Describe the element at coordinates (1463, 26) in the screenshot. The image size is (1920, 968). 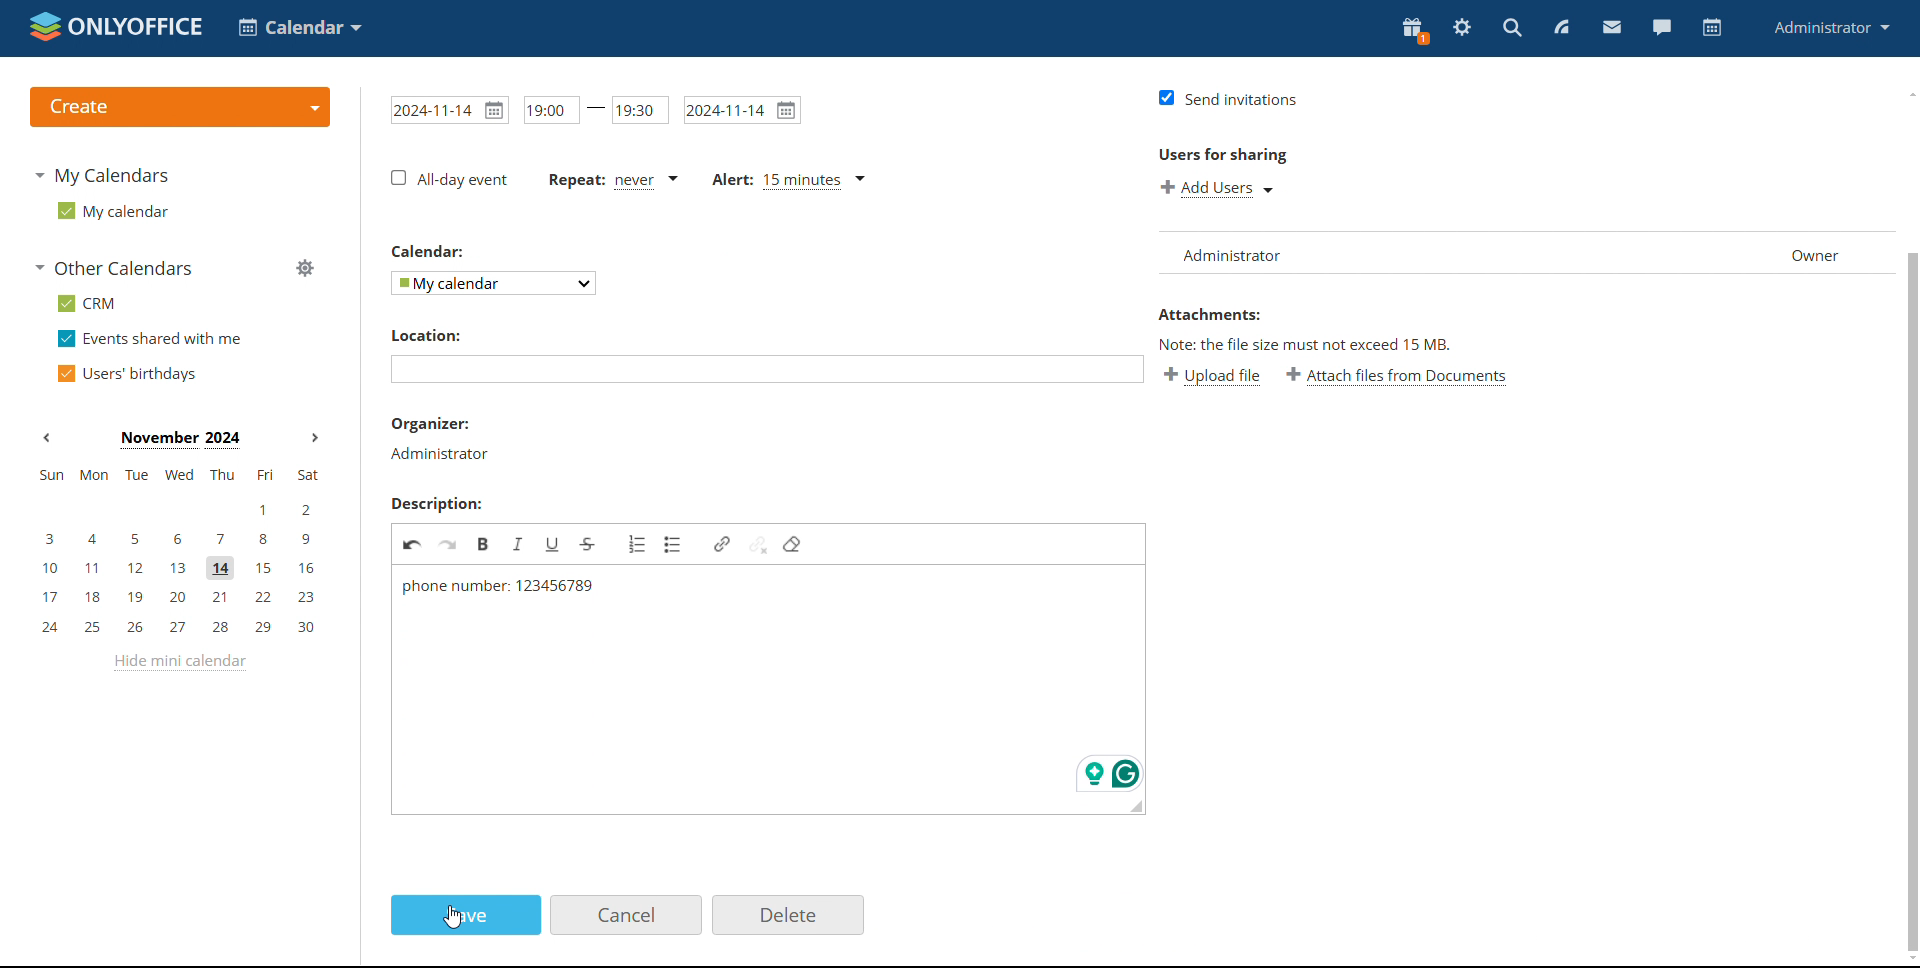
I see `settings` at that location.